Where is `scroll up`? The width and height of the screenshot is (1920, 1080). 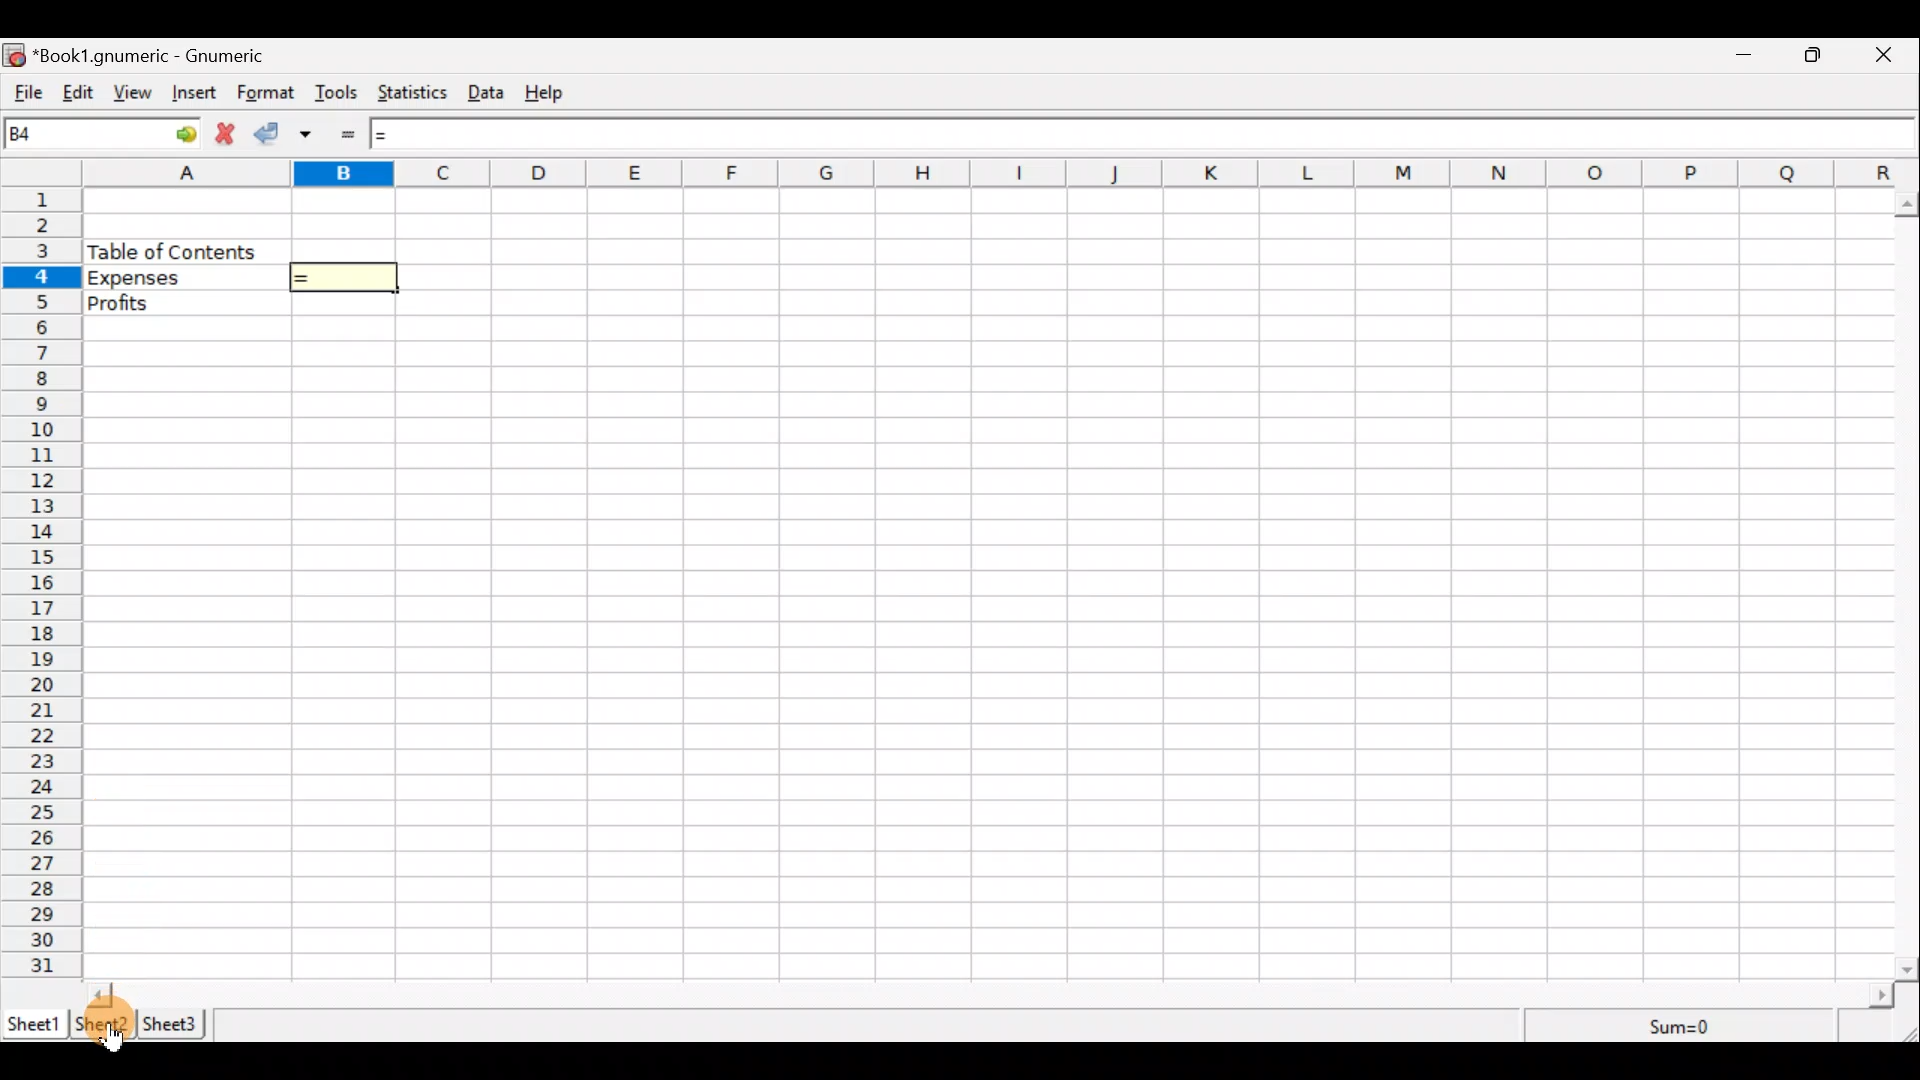 scroll up is located at coordinates (1908, 205).